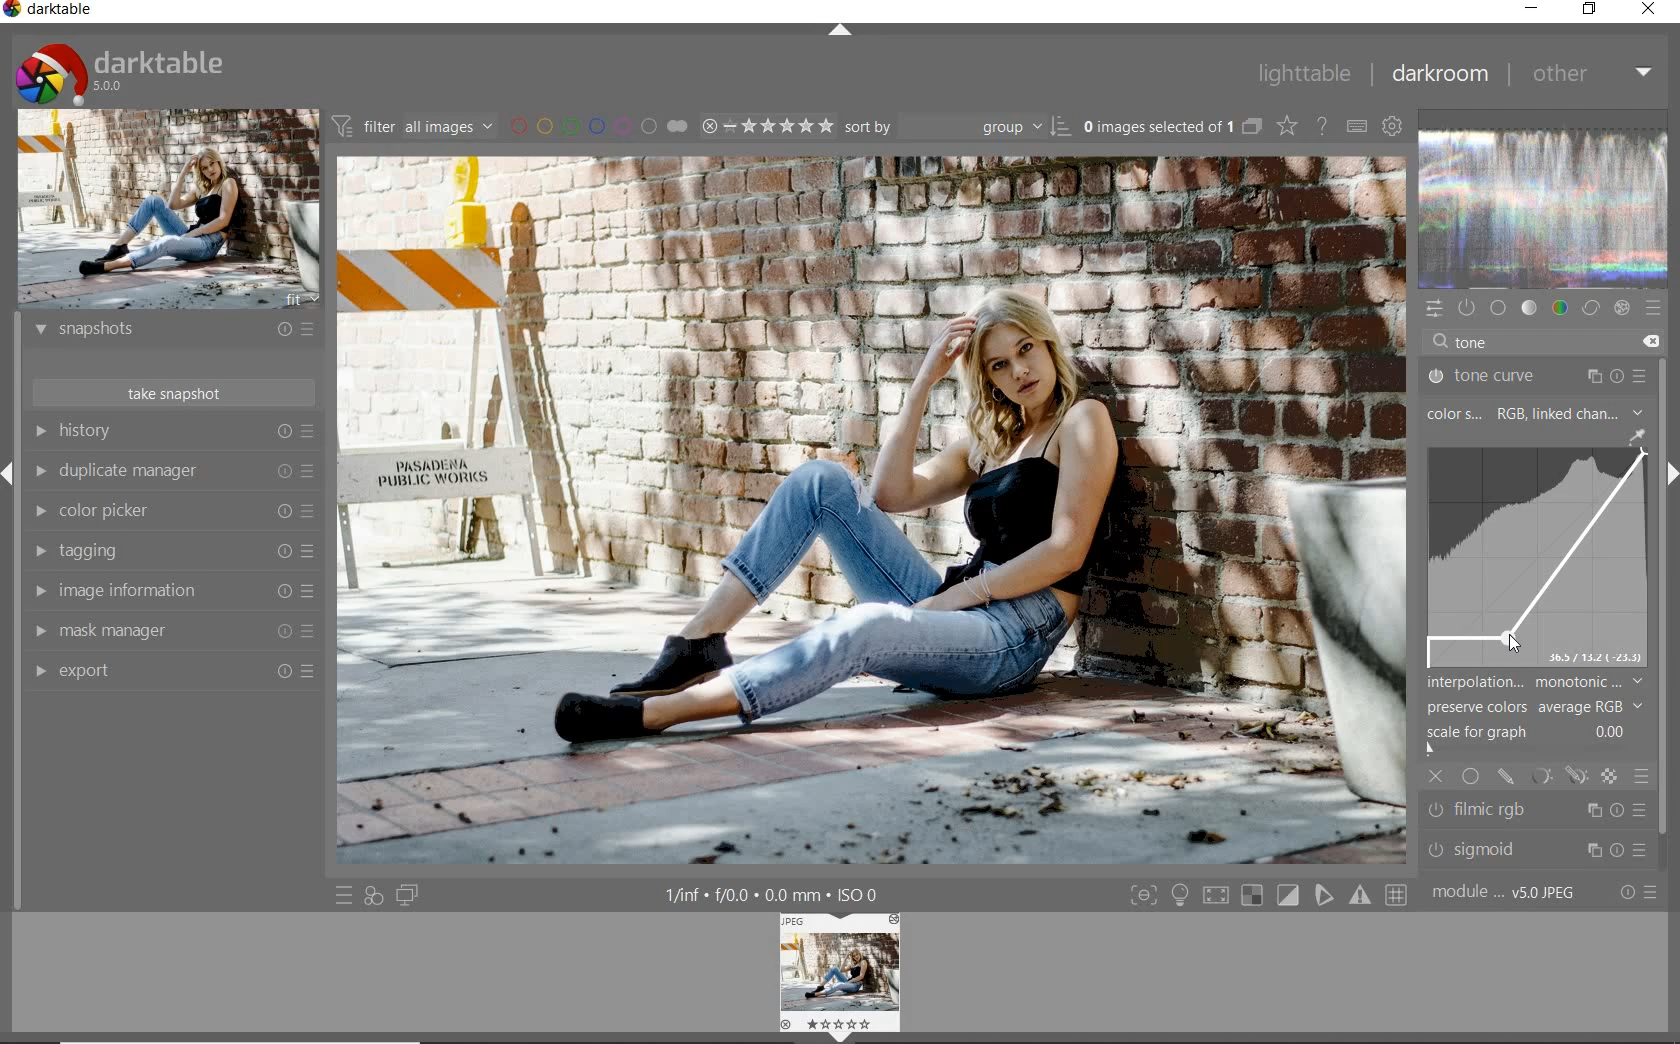 This screenshot has width=1680, height=1044. What do you see at coordinates (1558, 309) in the screenshot?
I see `color` at bounding box center [1558, 309].